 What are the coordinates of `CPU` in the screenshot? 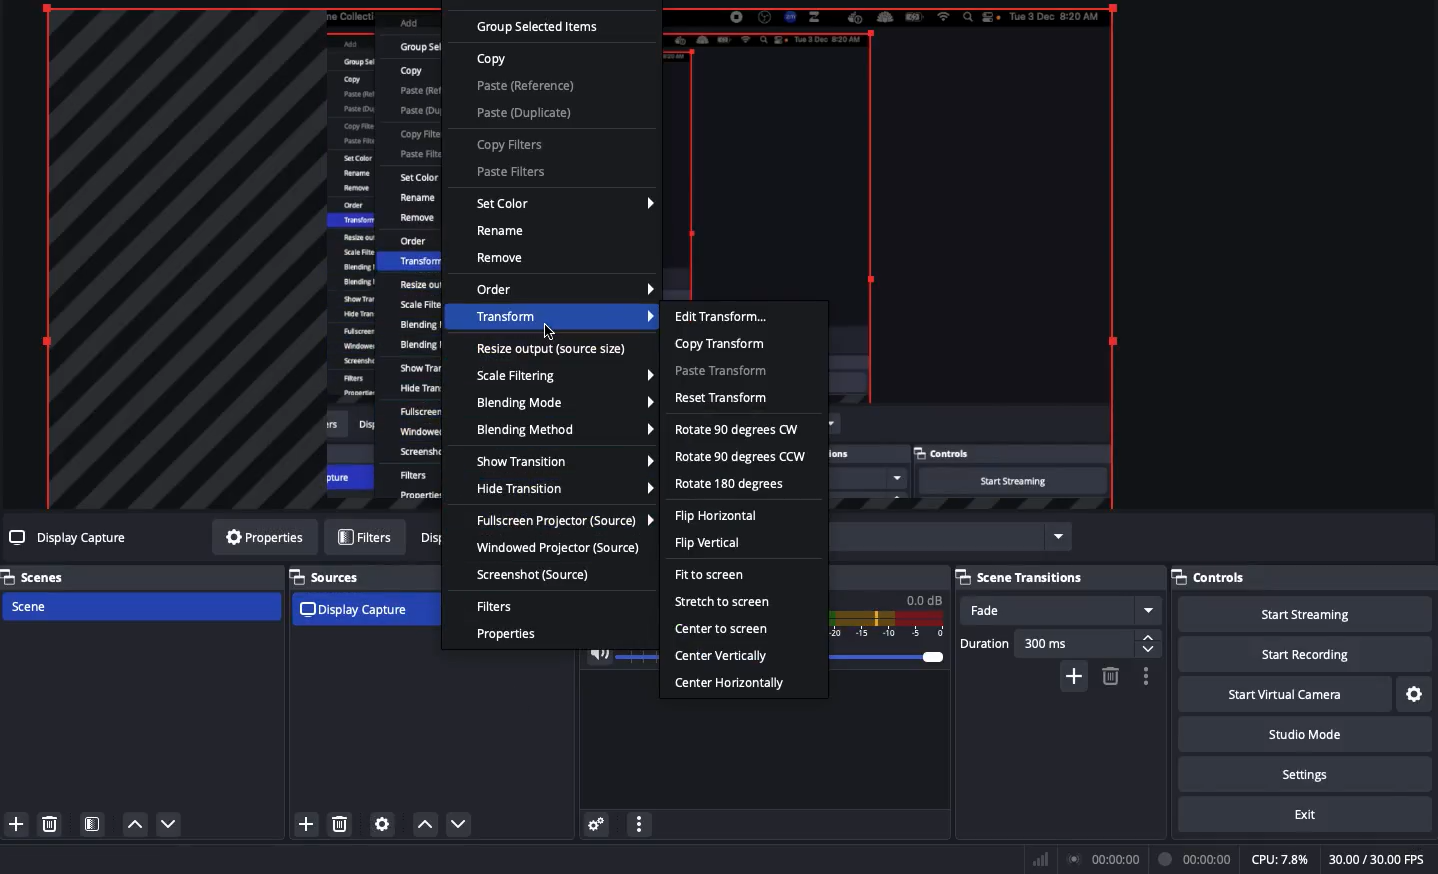 It's located at (1279, 860).